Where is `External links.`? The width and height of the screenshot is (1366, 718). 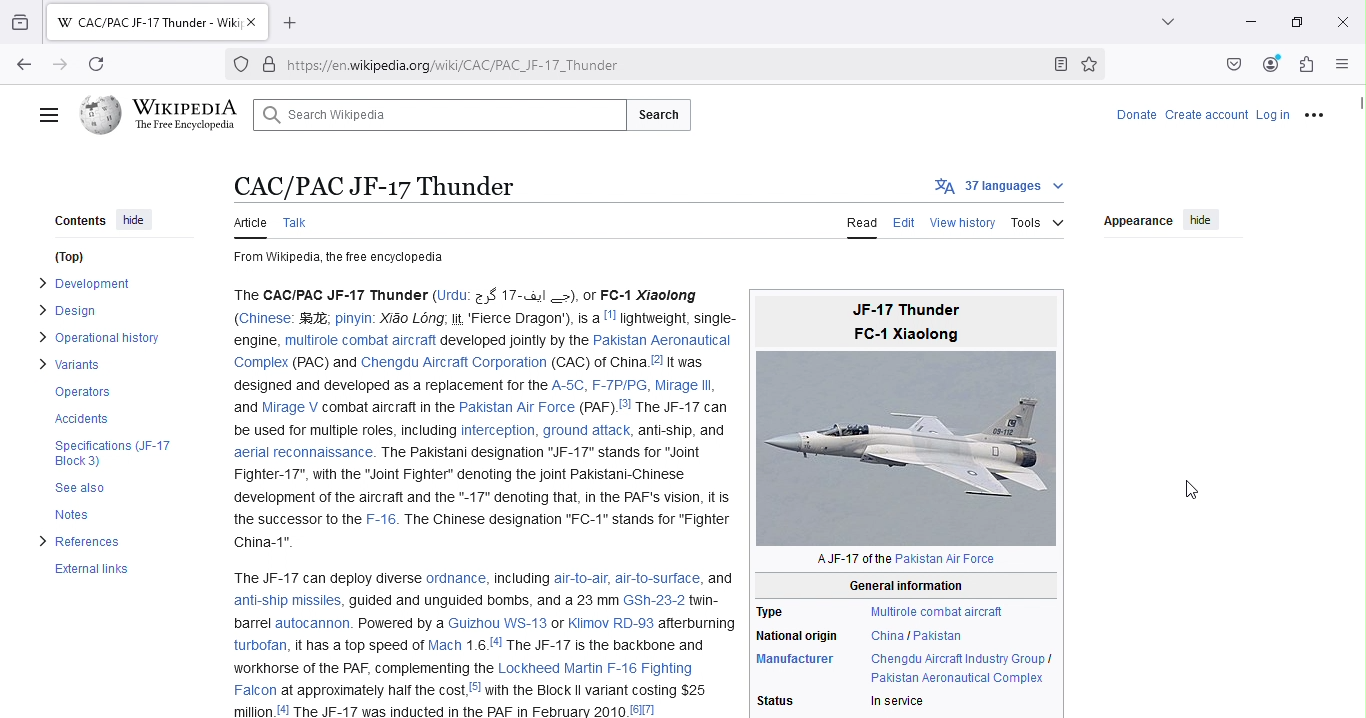
External links. is located at coordinates (96, 573).